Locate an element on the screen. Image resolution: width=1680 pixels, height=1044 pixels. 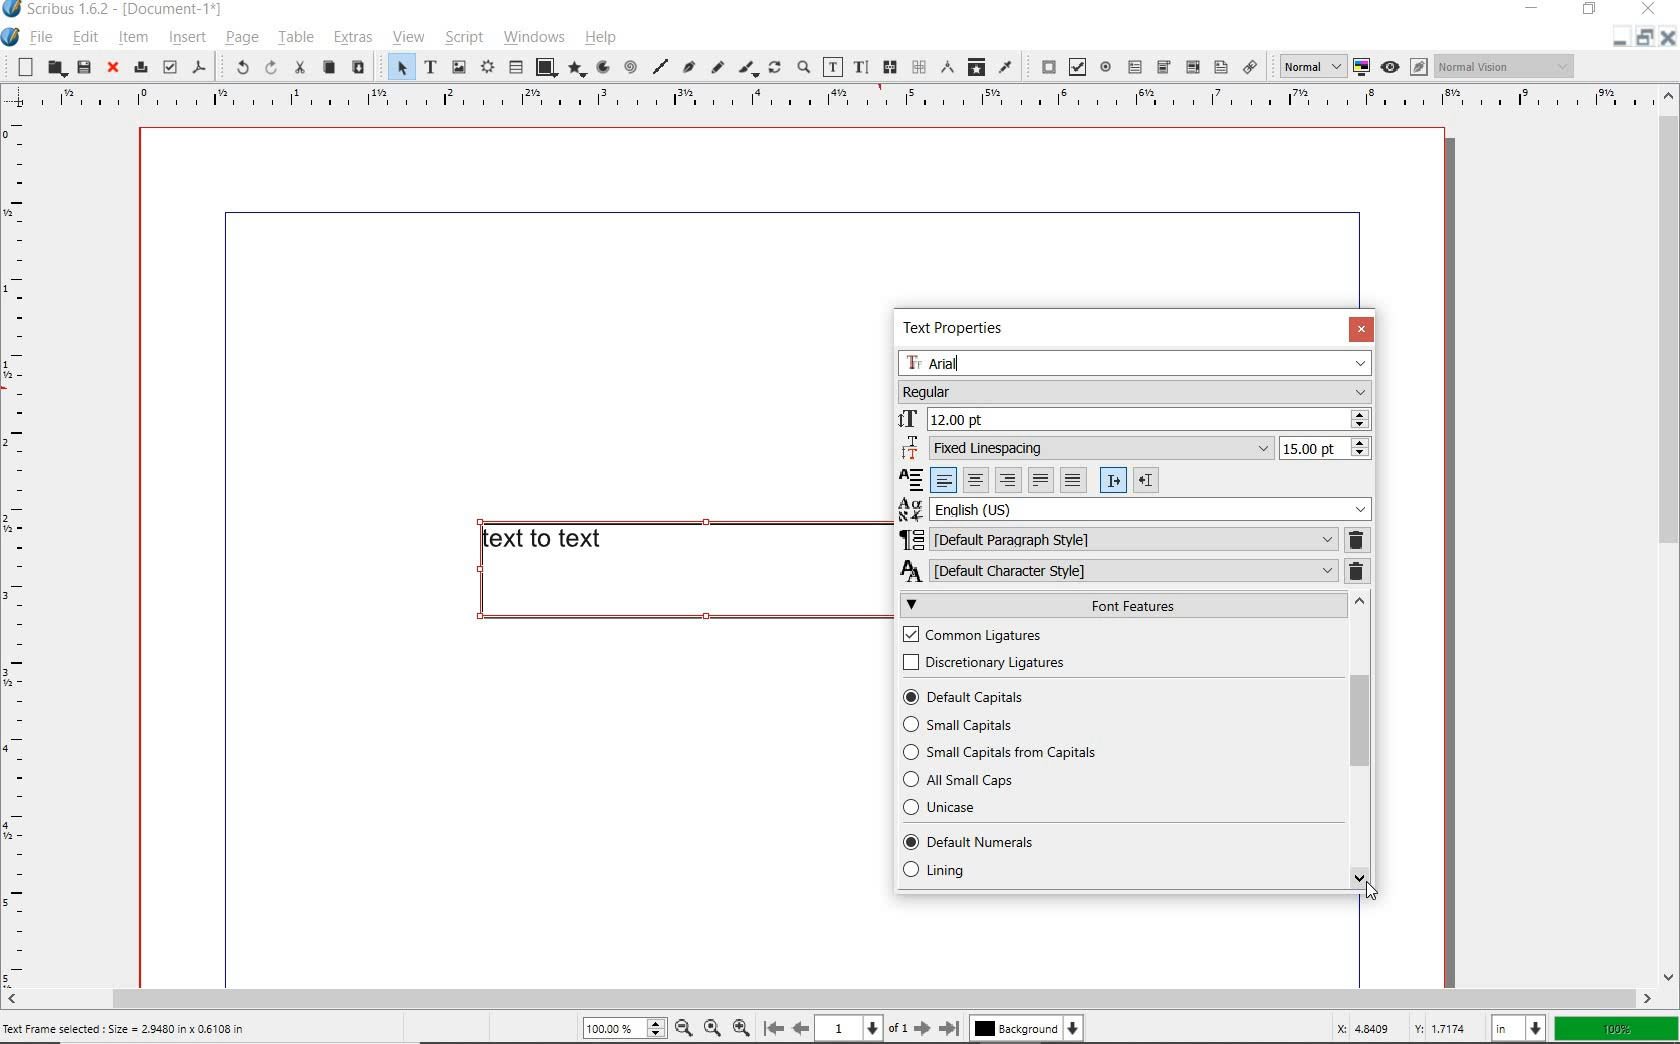
render frame is located at coordinates (487, 68).